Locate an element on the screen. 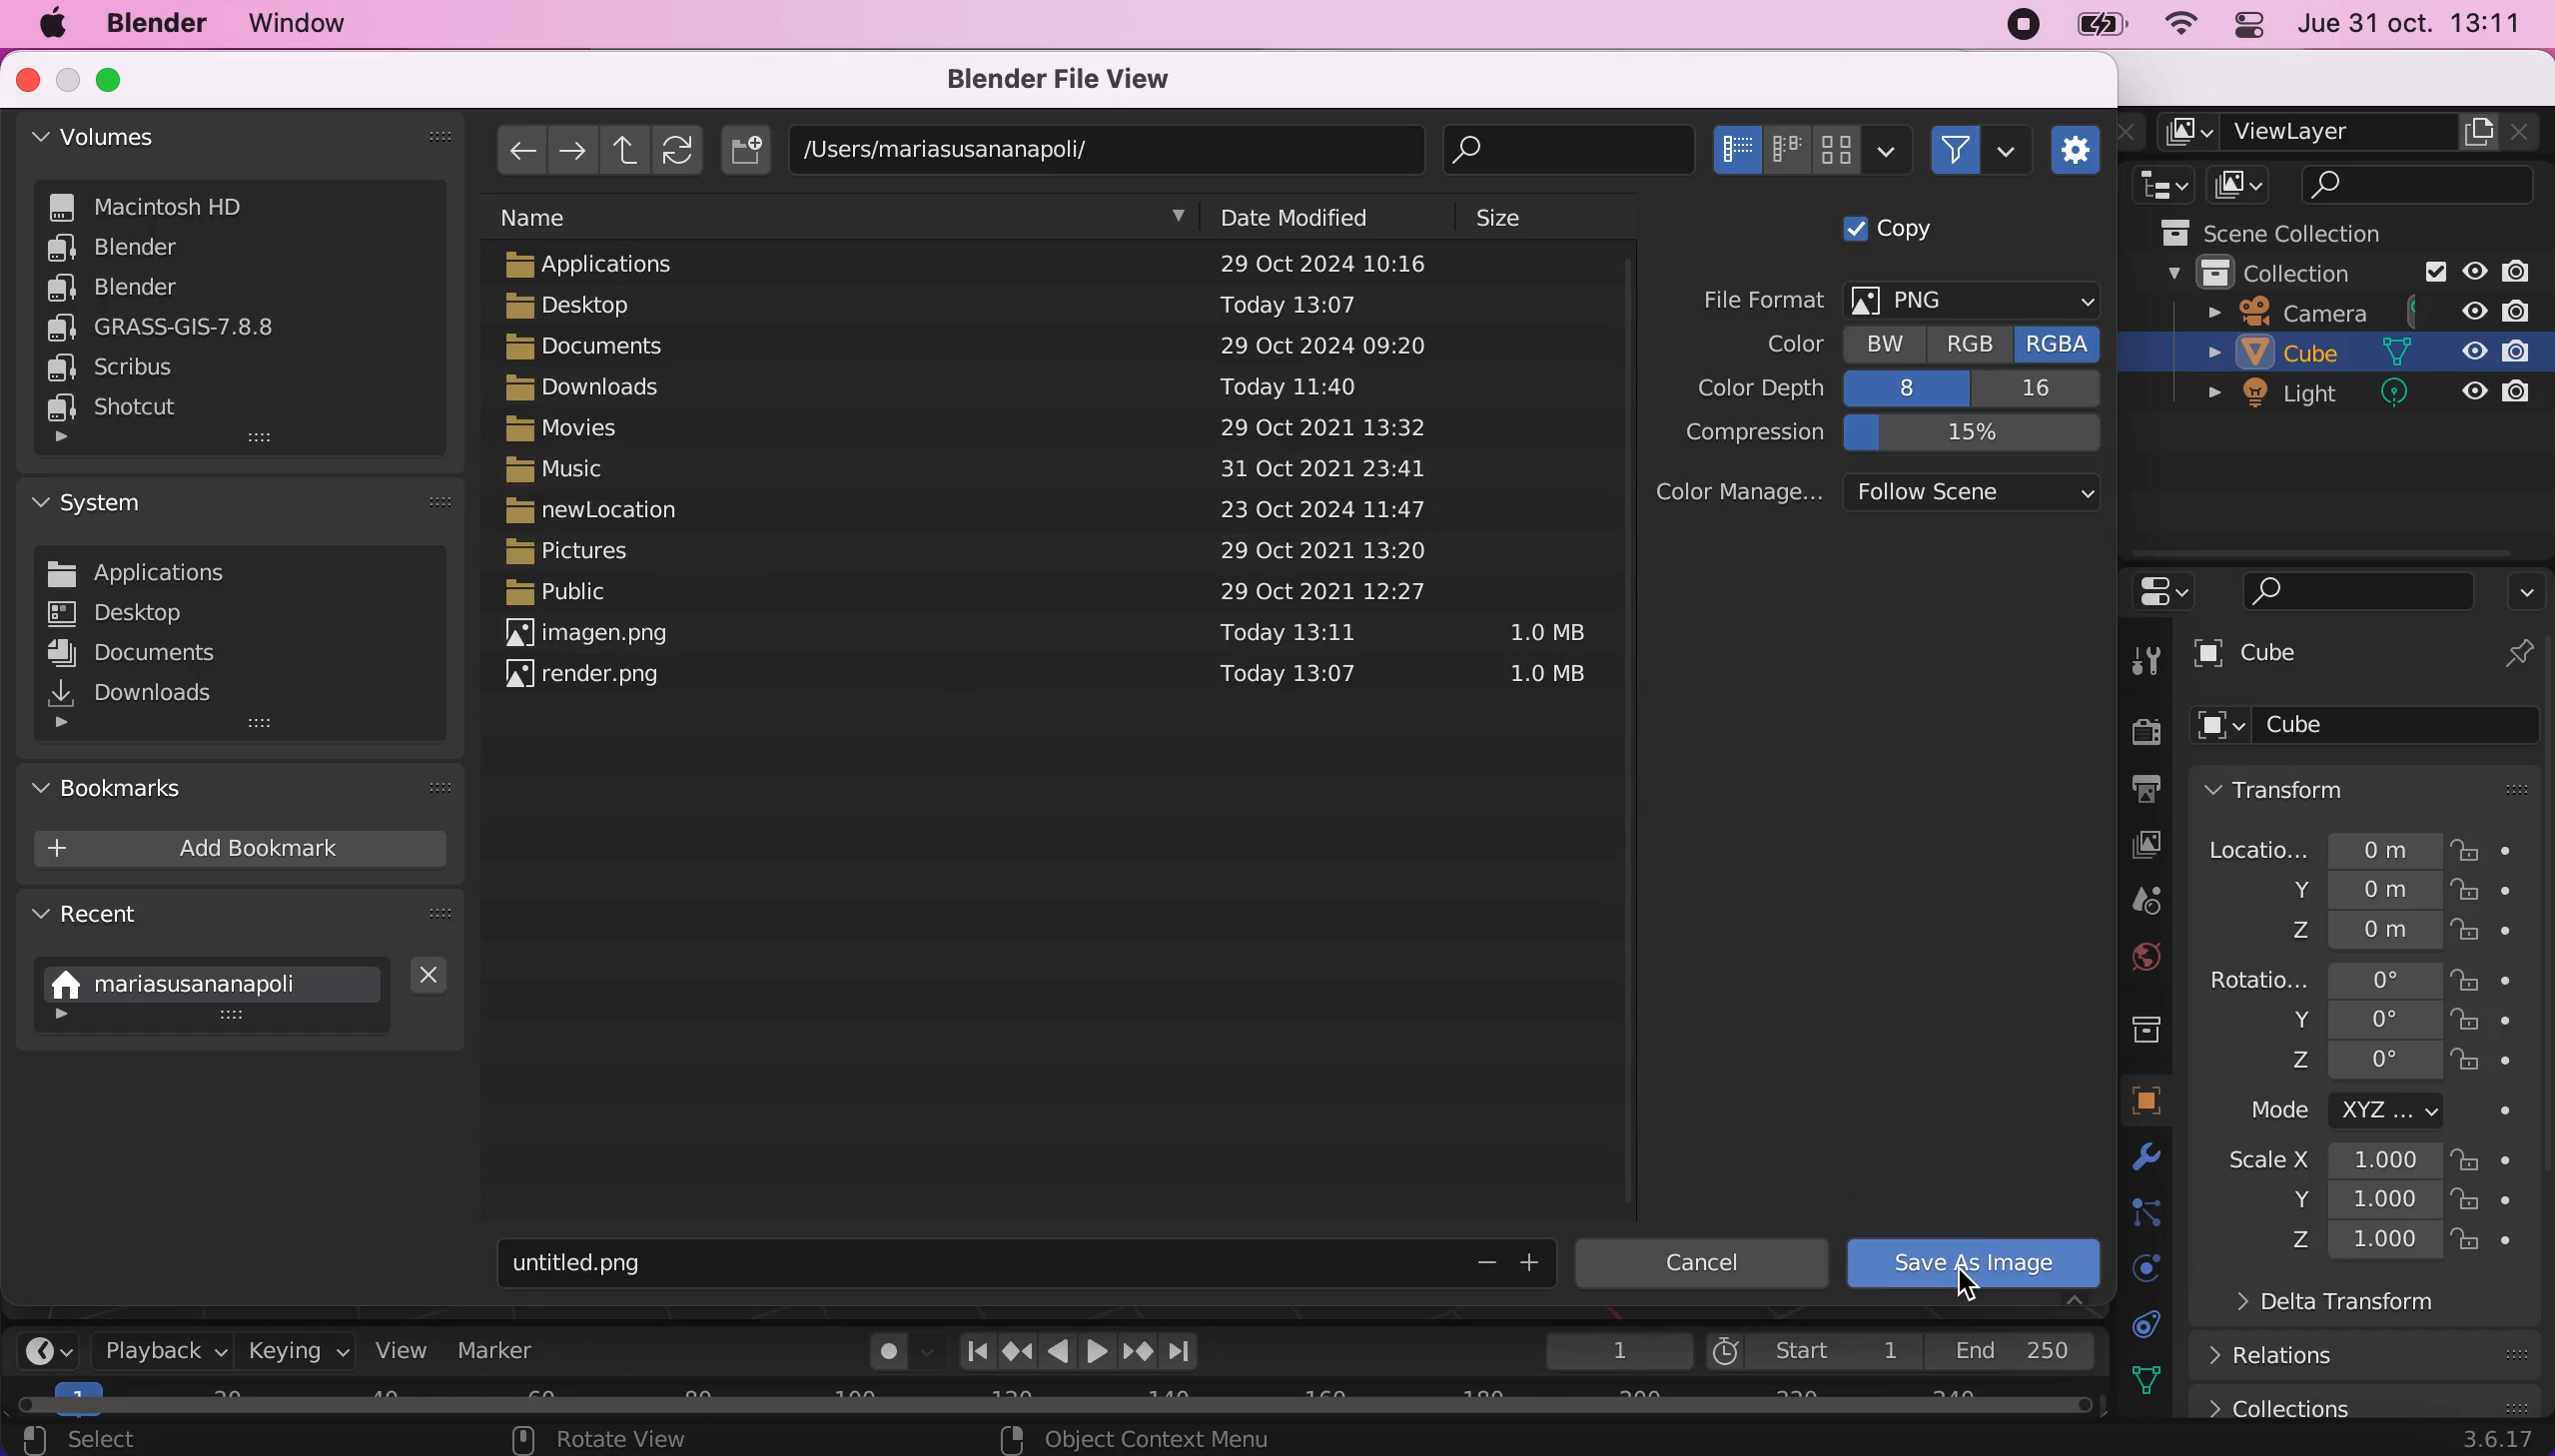 The image size is (2555, 1456). tool is located at coordinates (2146, 661).